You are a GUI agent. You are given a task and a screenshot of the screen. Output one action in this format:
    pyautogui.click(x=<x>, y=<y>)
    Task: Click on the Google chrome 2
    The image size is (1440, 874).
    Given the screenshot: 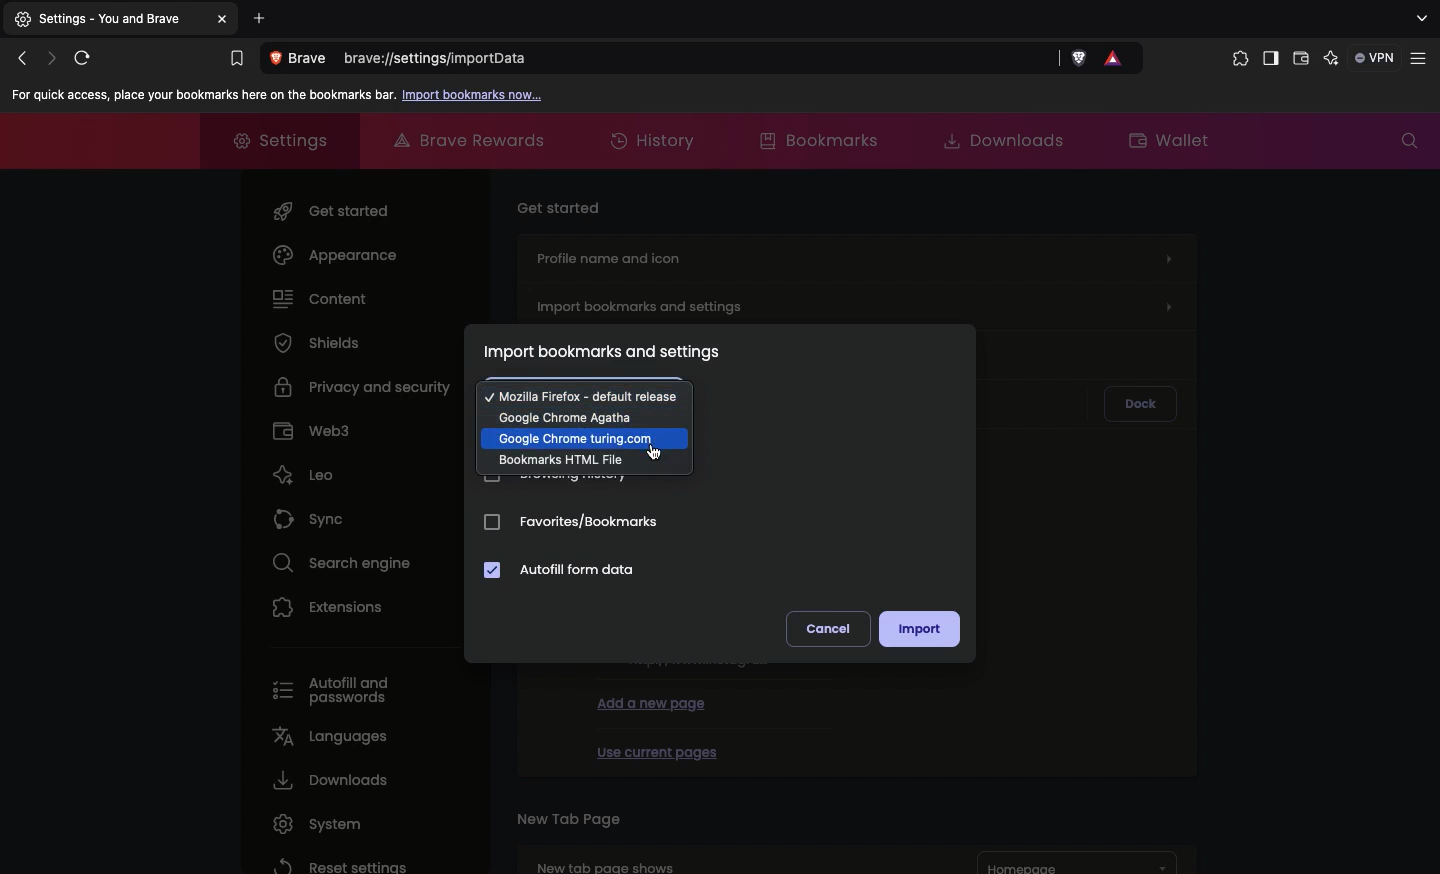 What is the action you would take?
    pyautogui.click(x=585, y=438)
    